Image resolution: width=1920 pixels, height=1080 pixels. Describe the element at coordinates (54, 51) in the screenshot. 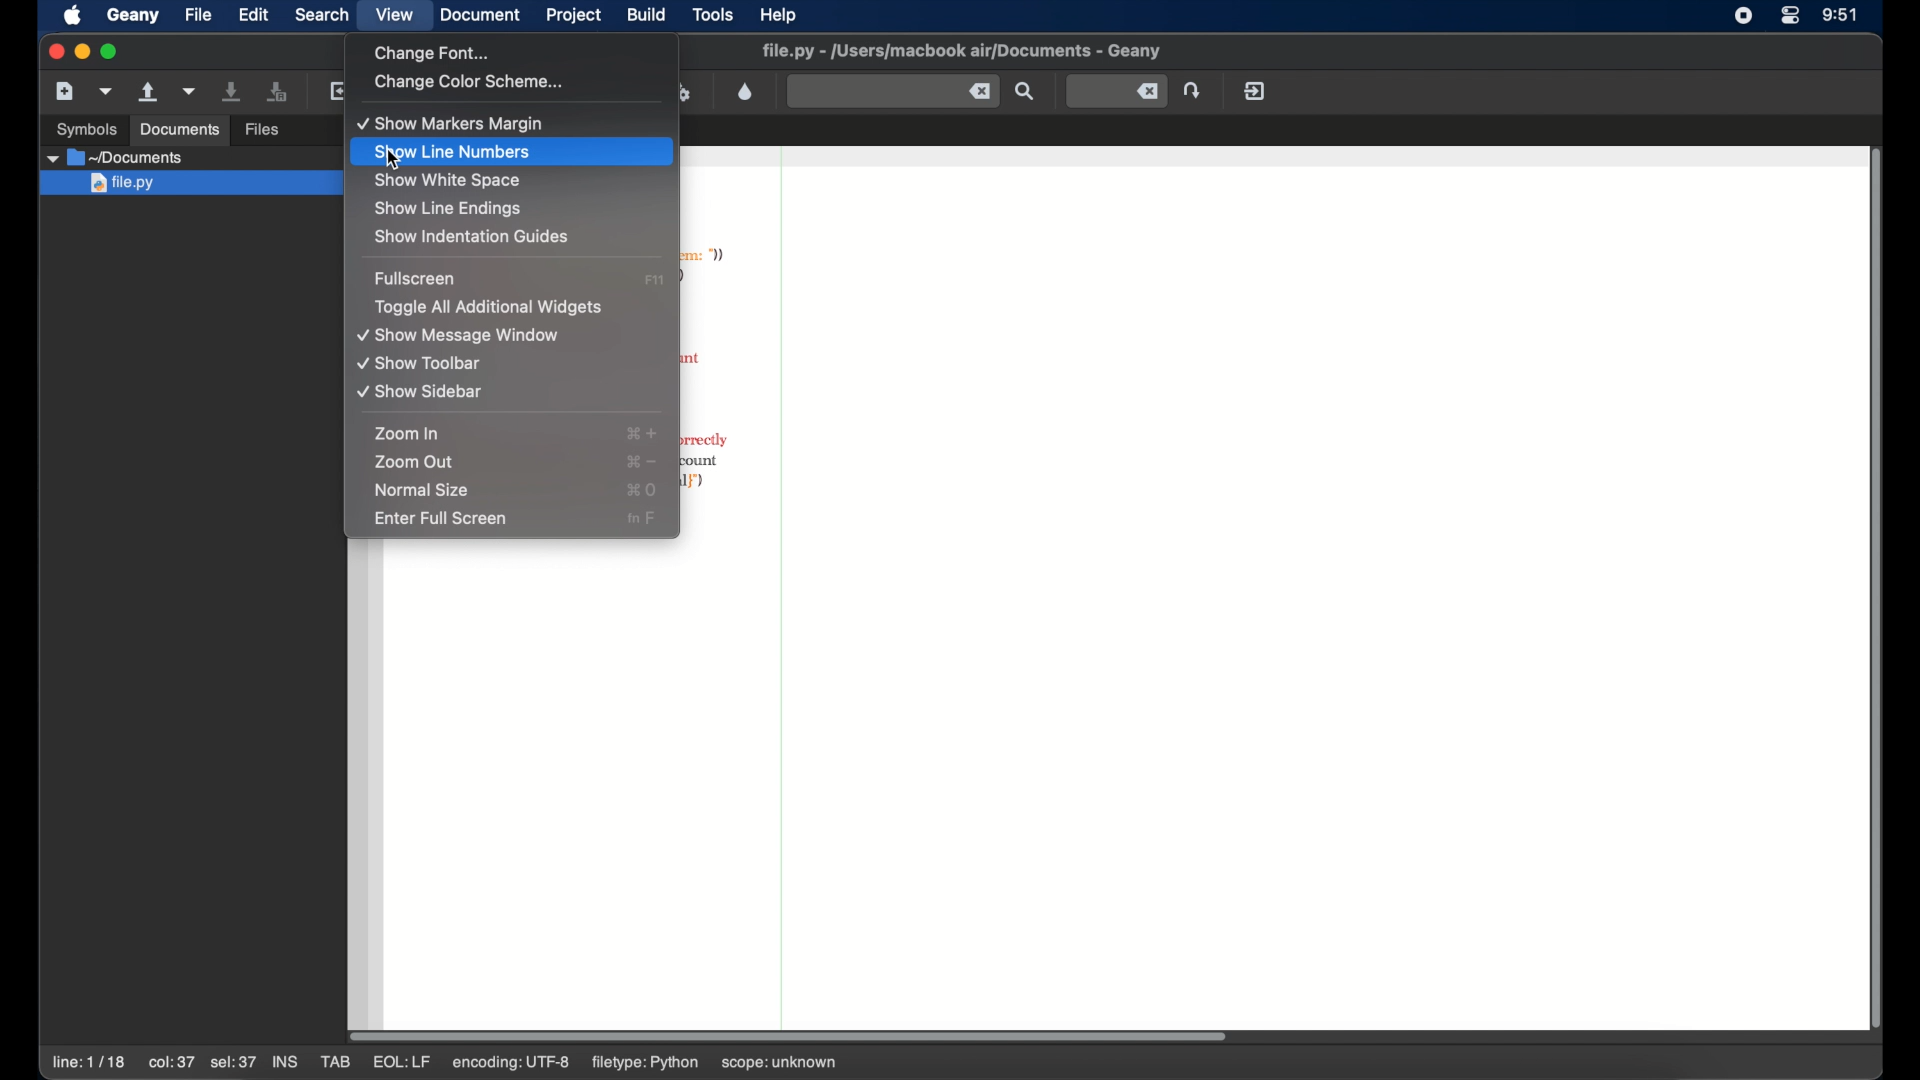

I see `close` at that location.